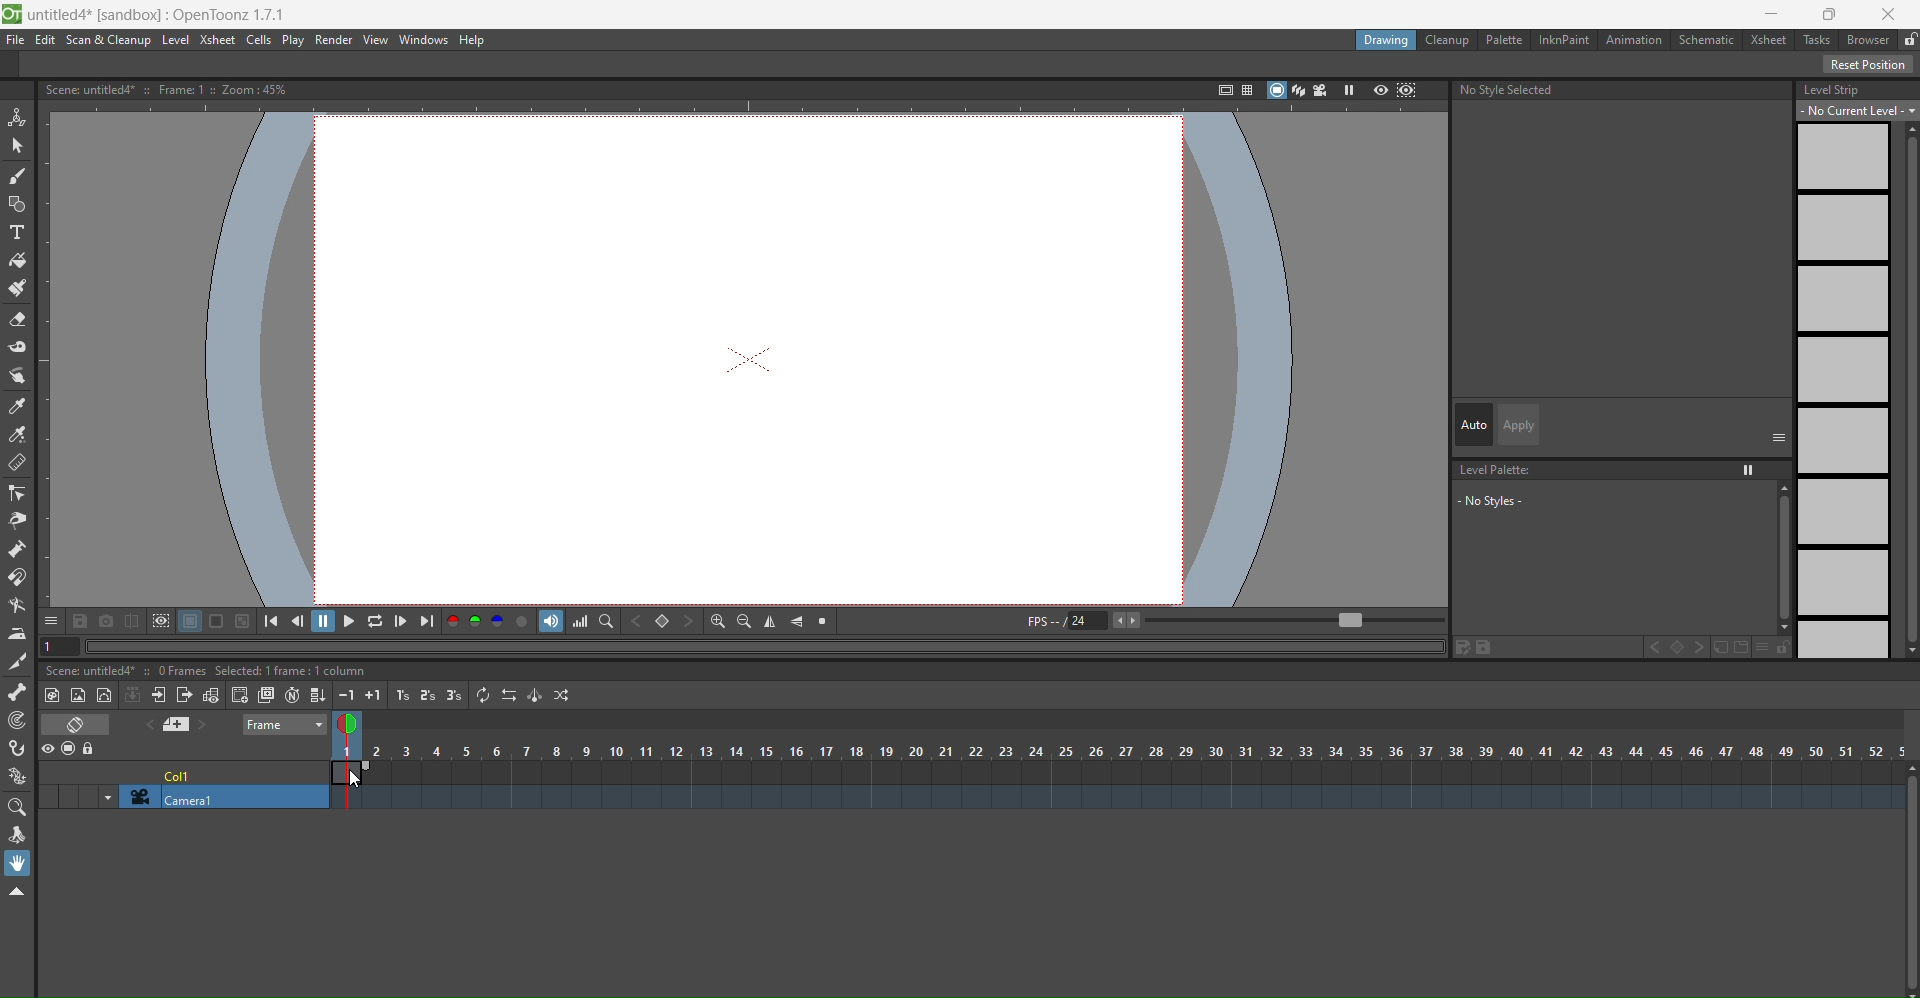 This screenshot has width=1920, height=998. I want to click on level strips, so click(1842, 391).